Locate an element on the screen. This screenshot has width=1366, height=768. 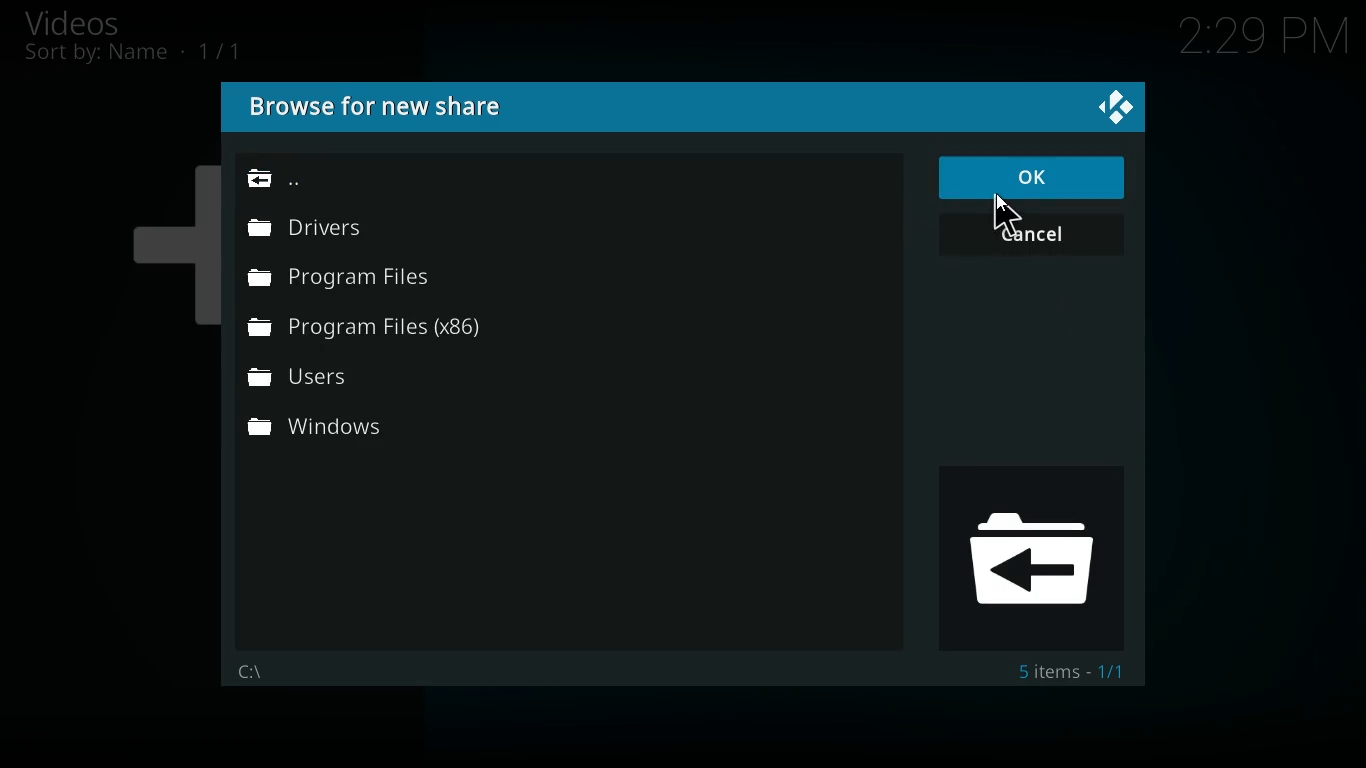
5 items 1/1 is located at coordinates (1074, 675).